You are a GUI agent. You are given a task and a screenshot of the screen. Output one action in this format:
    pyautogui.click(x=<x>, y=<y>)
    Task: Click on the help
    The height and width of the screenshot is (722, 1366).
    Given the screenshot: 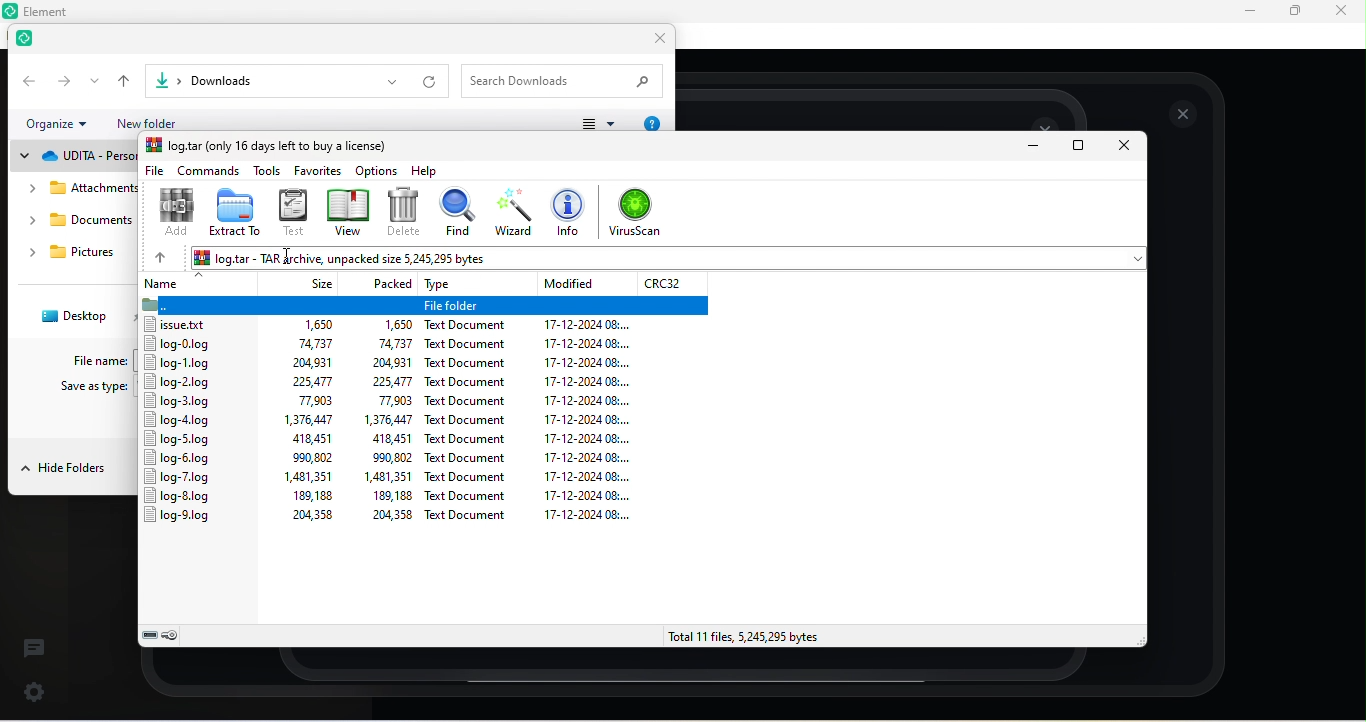 What is the action you would take?
    pyautogui.click(x=651, y=125)
    